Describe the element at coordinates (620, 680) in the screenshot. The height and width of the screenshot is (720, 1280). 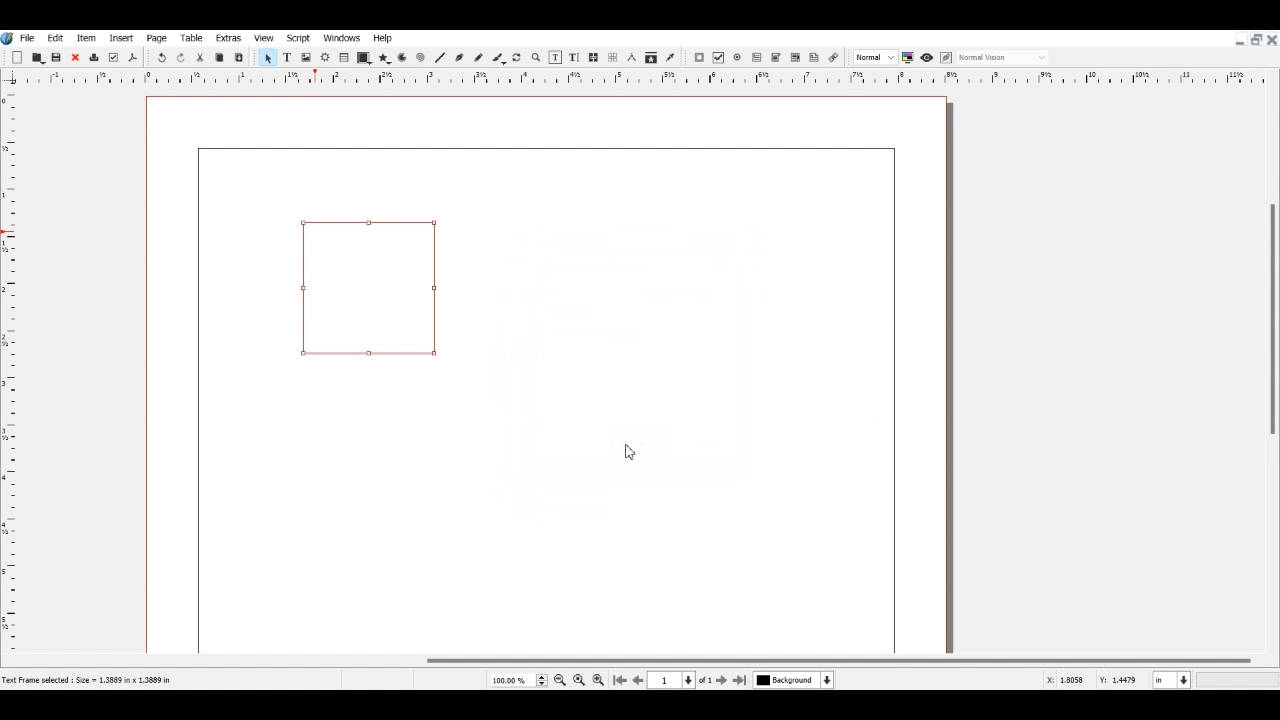
I see `Go to First Page` at that location.